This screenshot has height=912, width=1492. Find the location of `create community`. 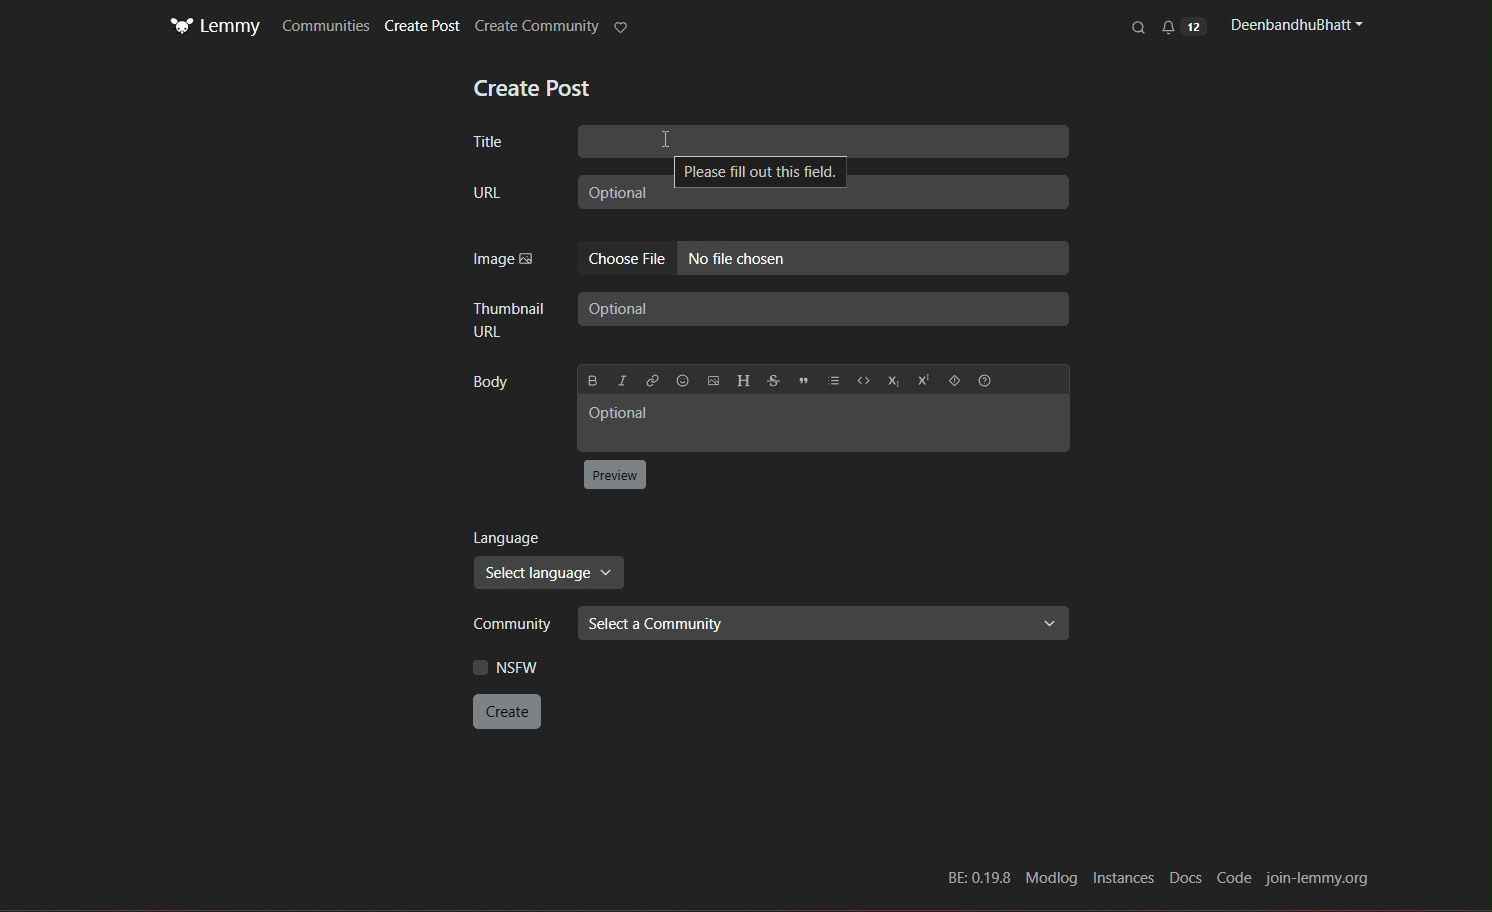

create community is located at coordinates (536, 27).